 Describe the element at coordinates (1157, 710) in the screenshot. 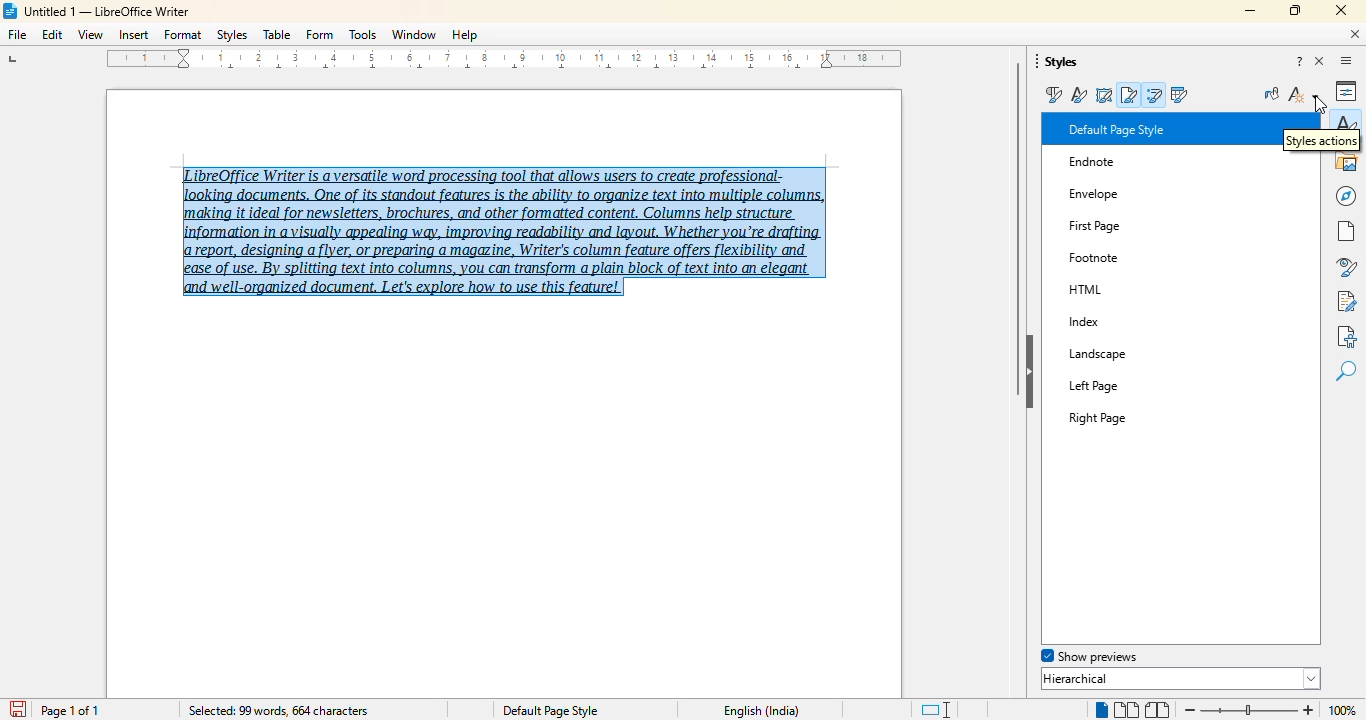

I see `book view` at that location.